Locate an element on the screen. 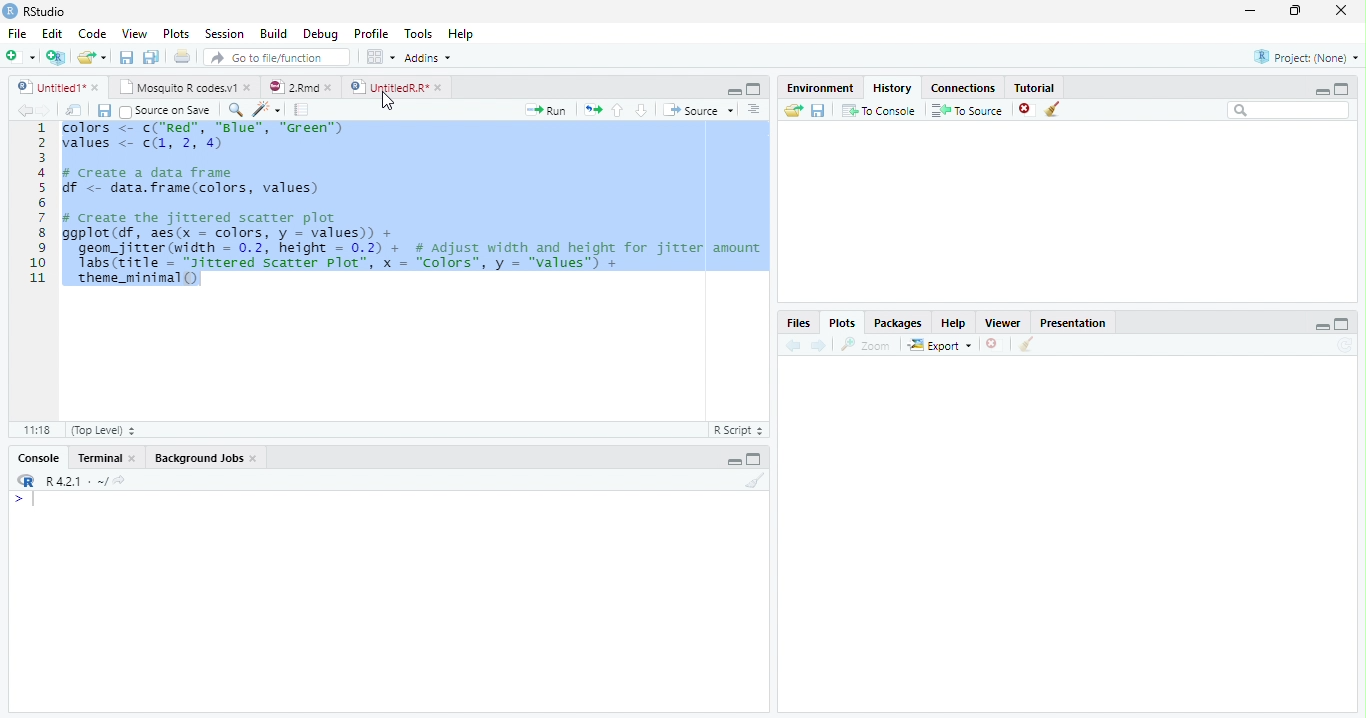 This screenshot has height=718, width=1366. Plots is located at coordinates (177, 33).